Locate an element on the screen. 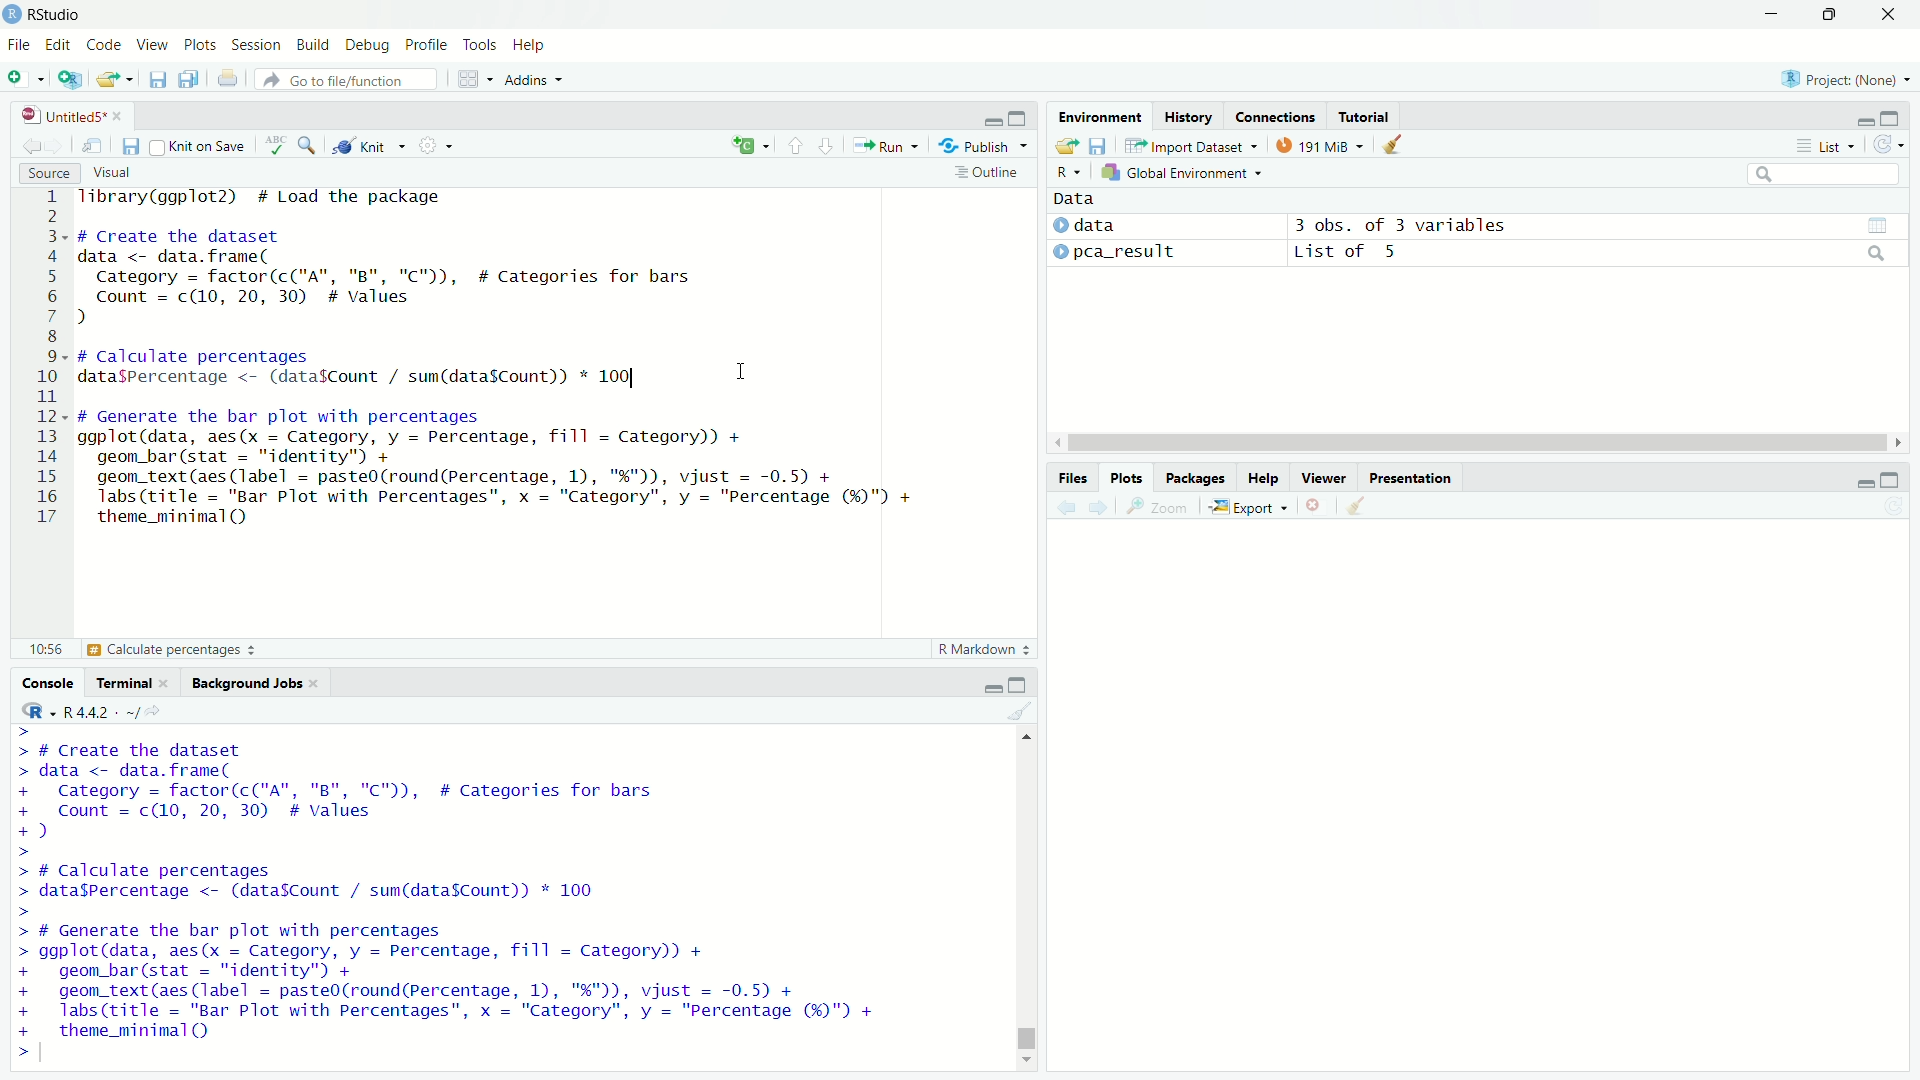 This screenshot has width=1920, height=1080. help is located at coordinates (531, 46).